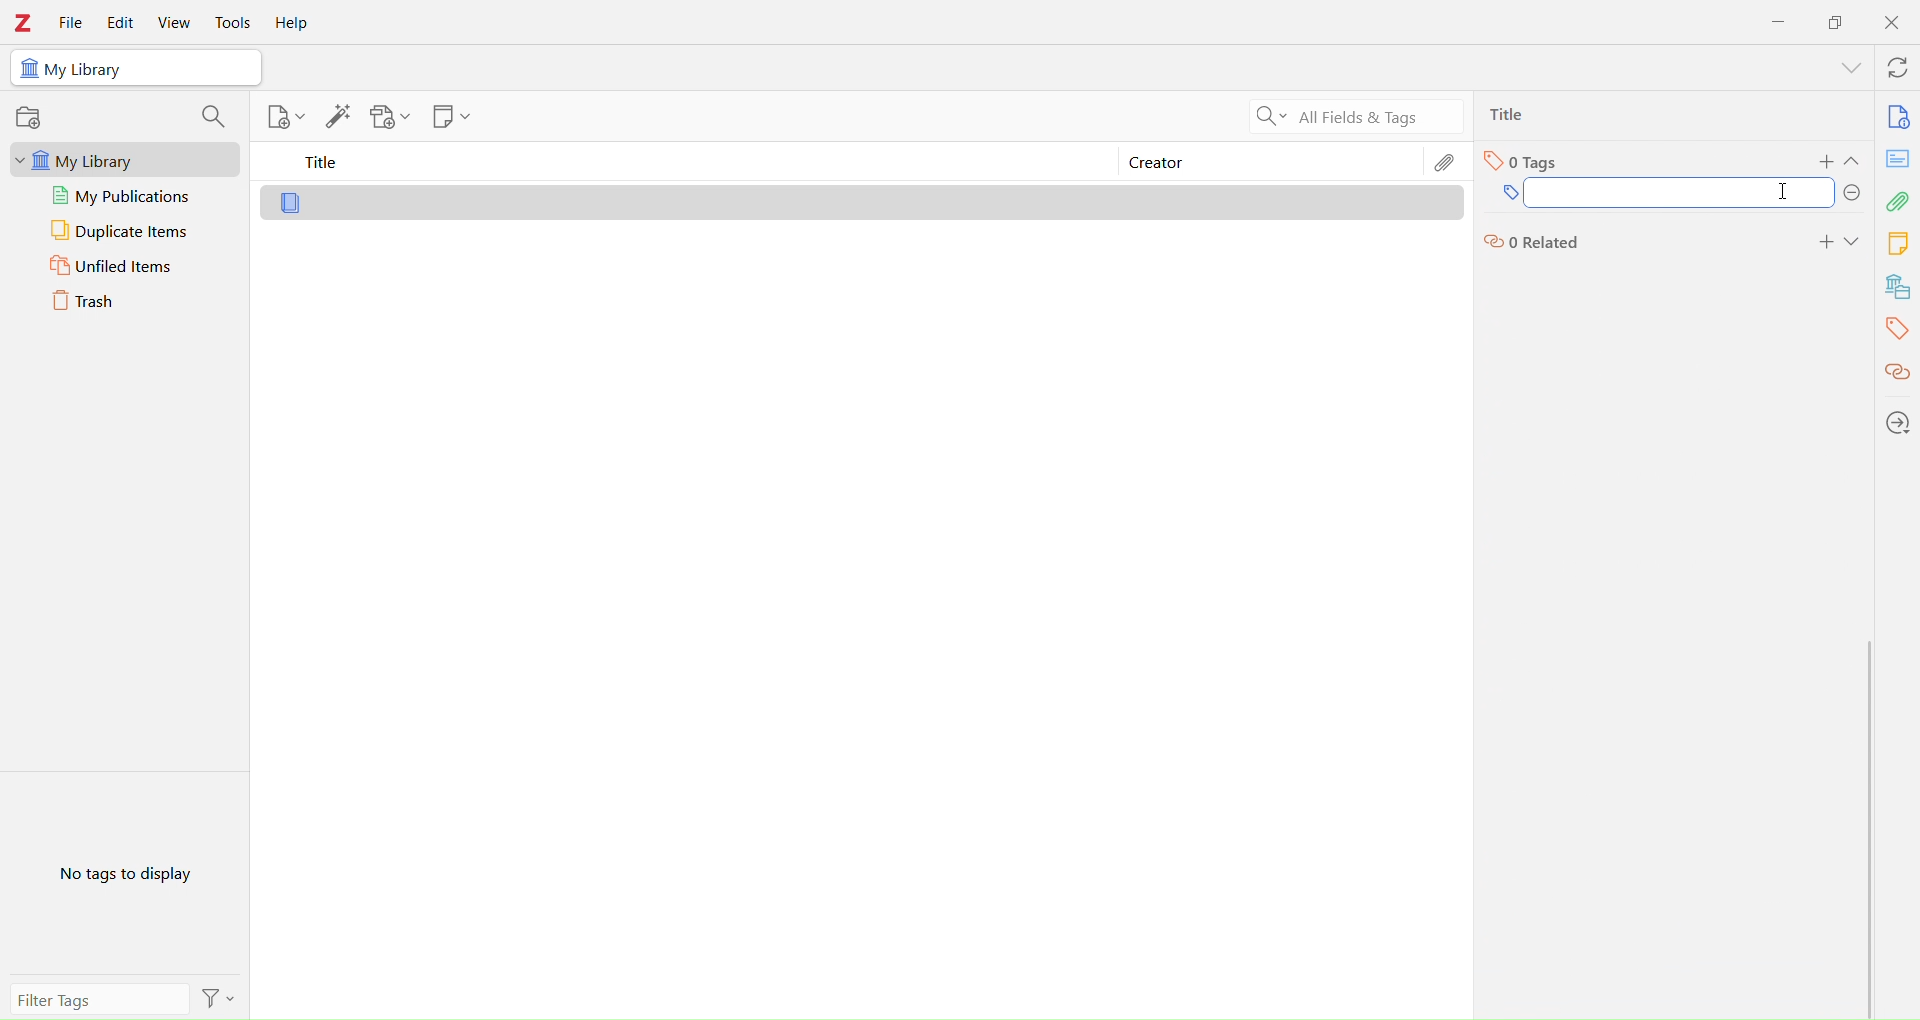 Image resolution: width=1920 pixels, height=1020 pixels. Describe the element at coordinates (178, 23) in the screenshot. I see `View` at that location.